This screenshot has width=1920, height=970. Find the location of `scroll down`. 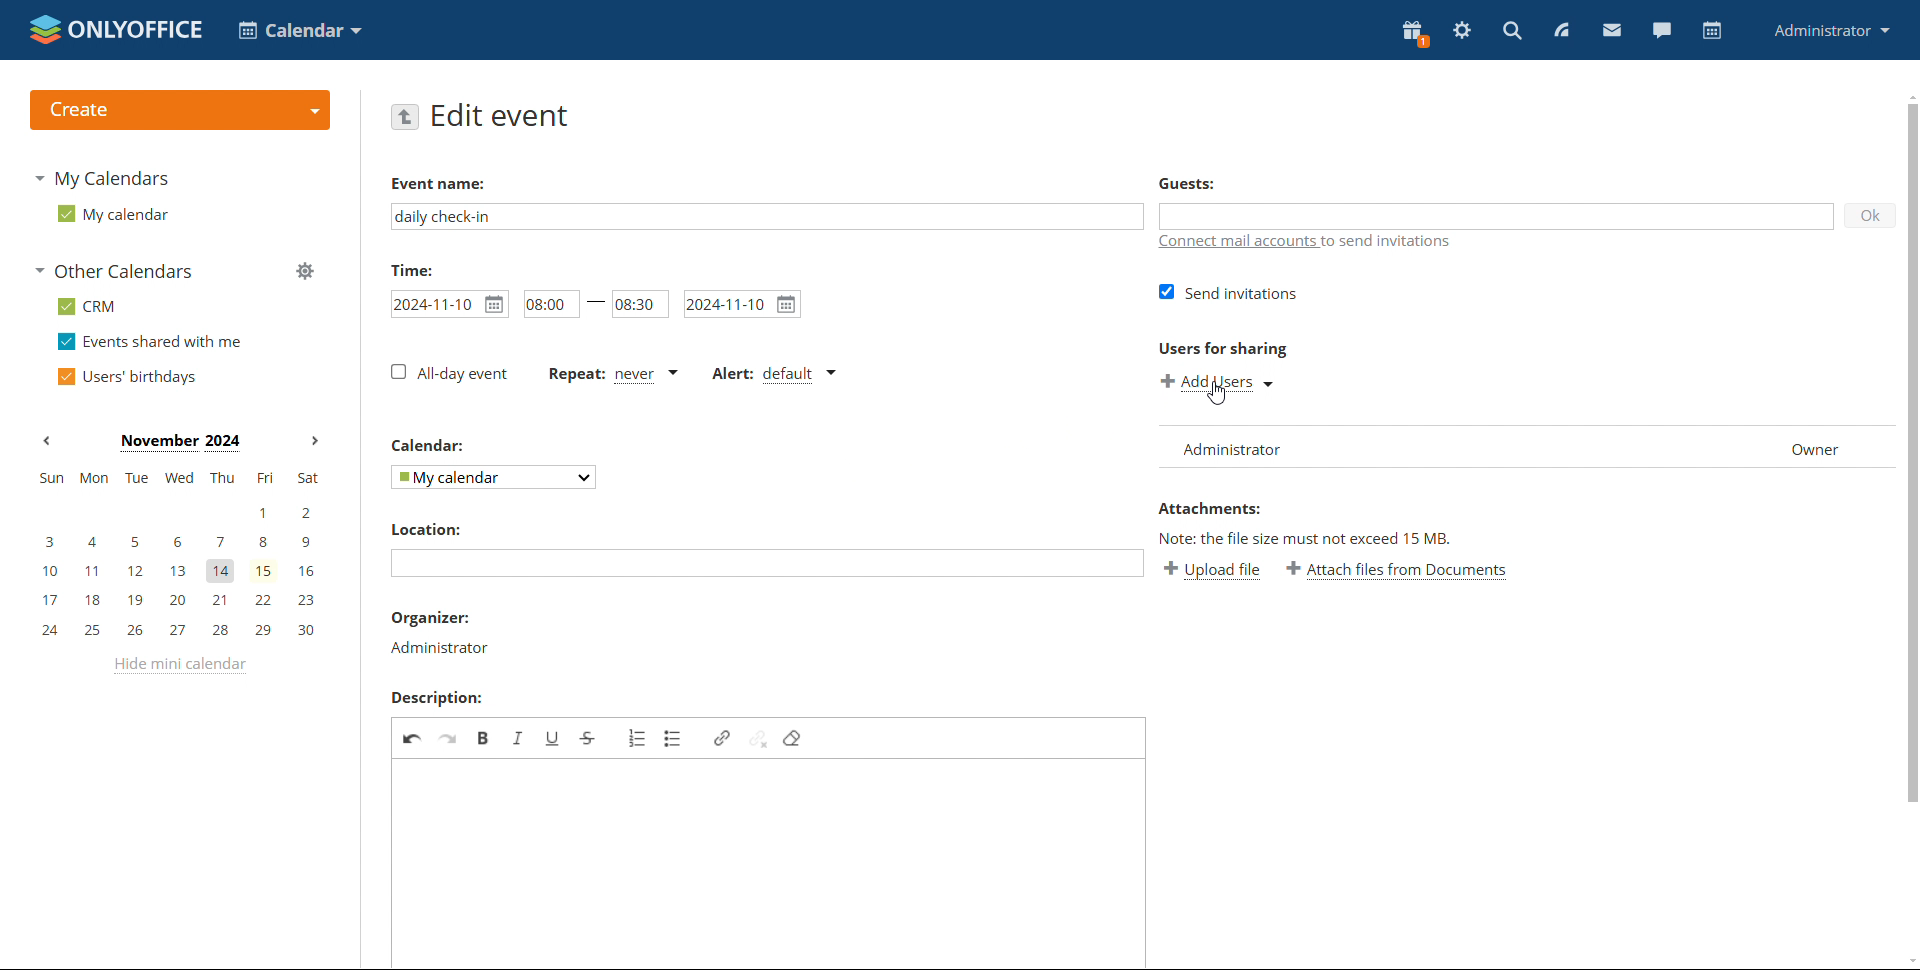

scroll down is located at coordinates (1908, 960).